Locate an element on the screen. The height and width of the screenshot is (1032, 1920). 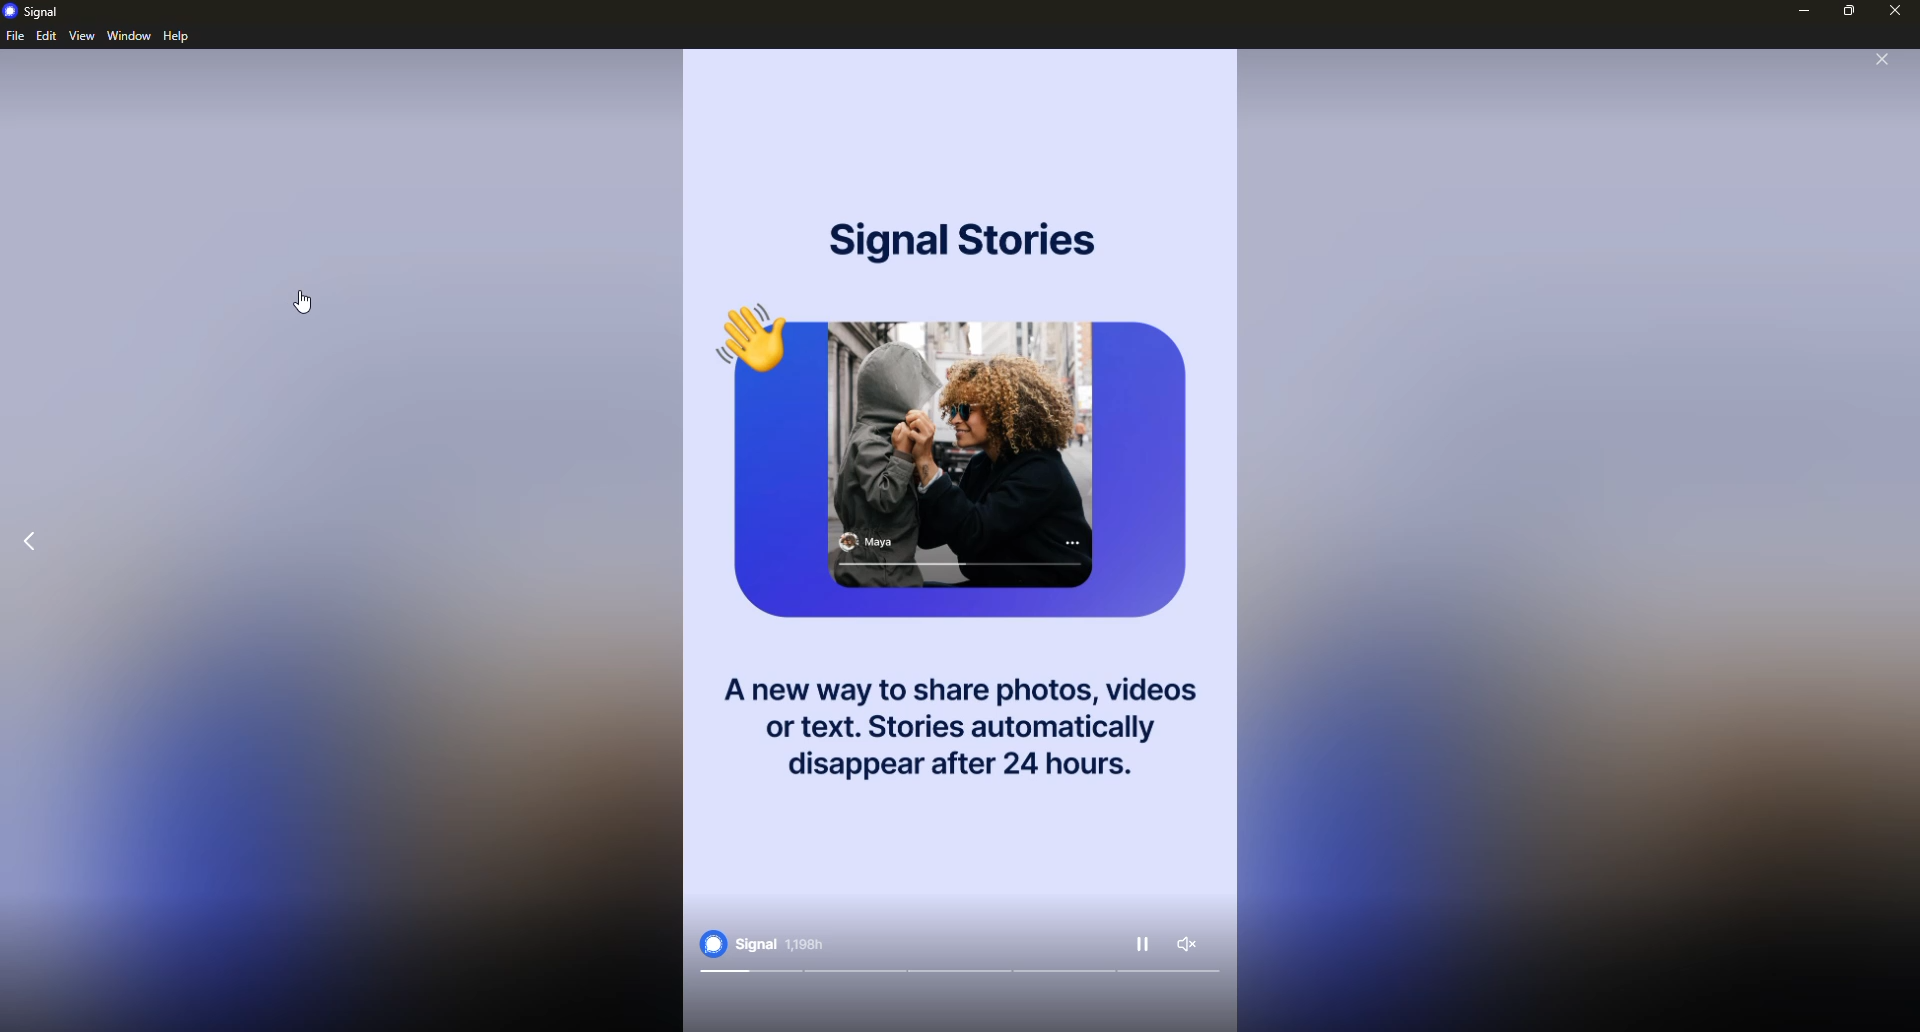
back is located at coordinates (34, 541).